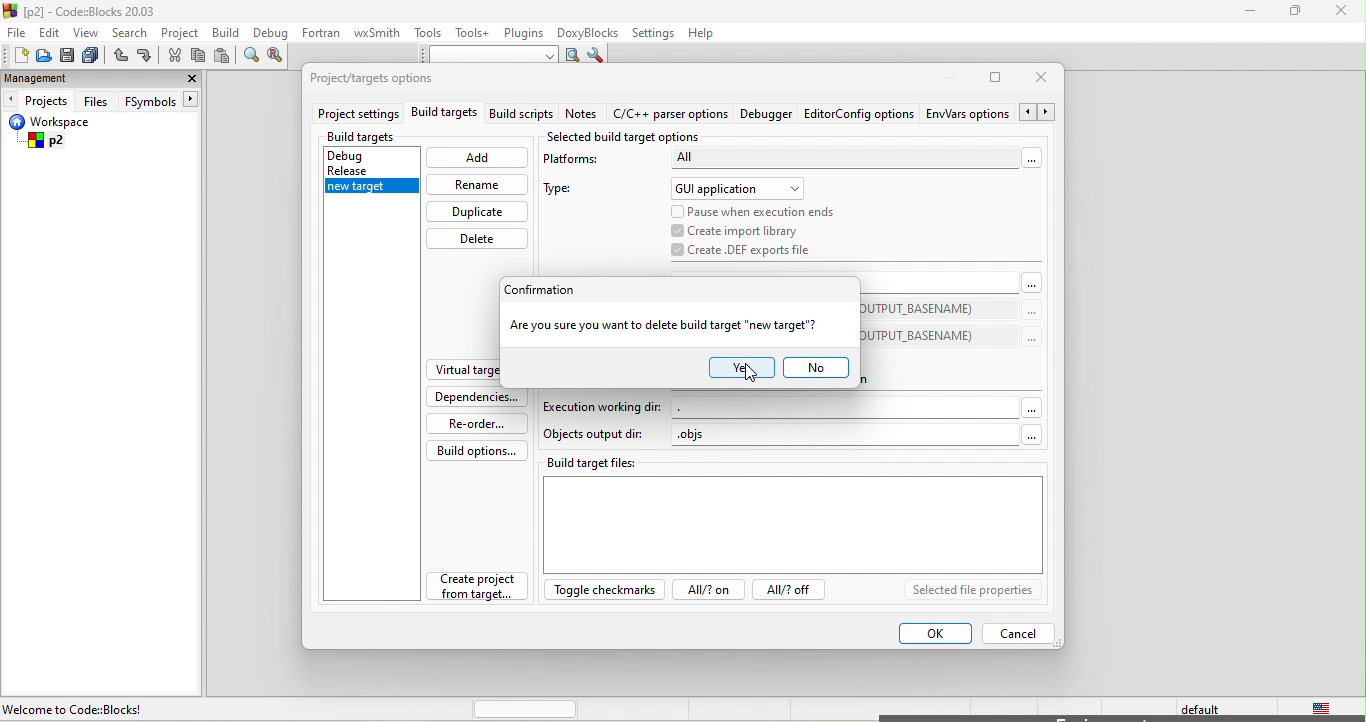 This screenshot has height=722, width=1366. Describe the element at coordinates (989, 115) in the screenshot. I see `env option` at that location.